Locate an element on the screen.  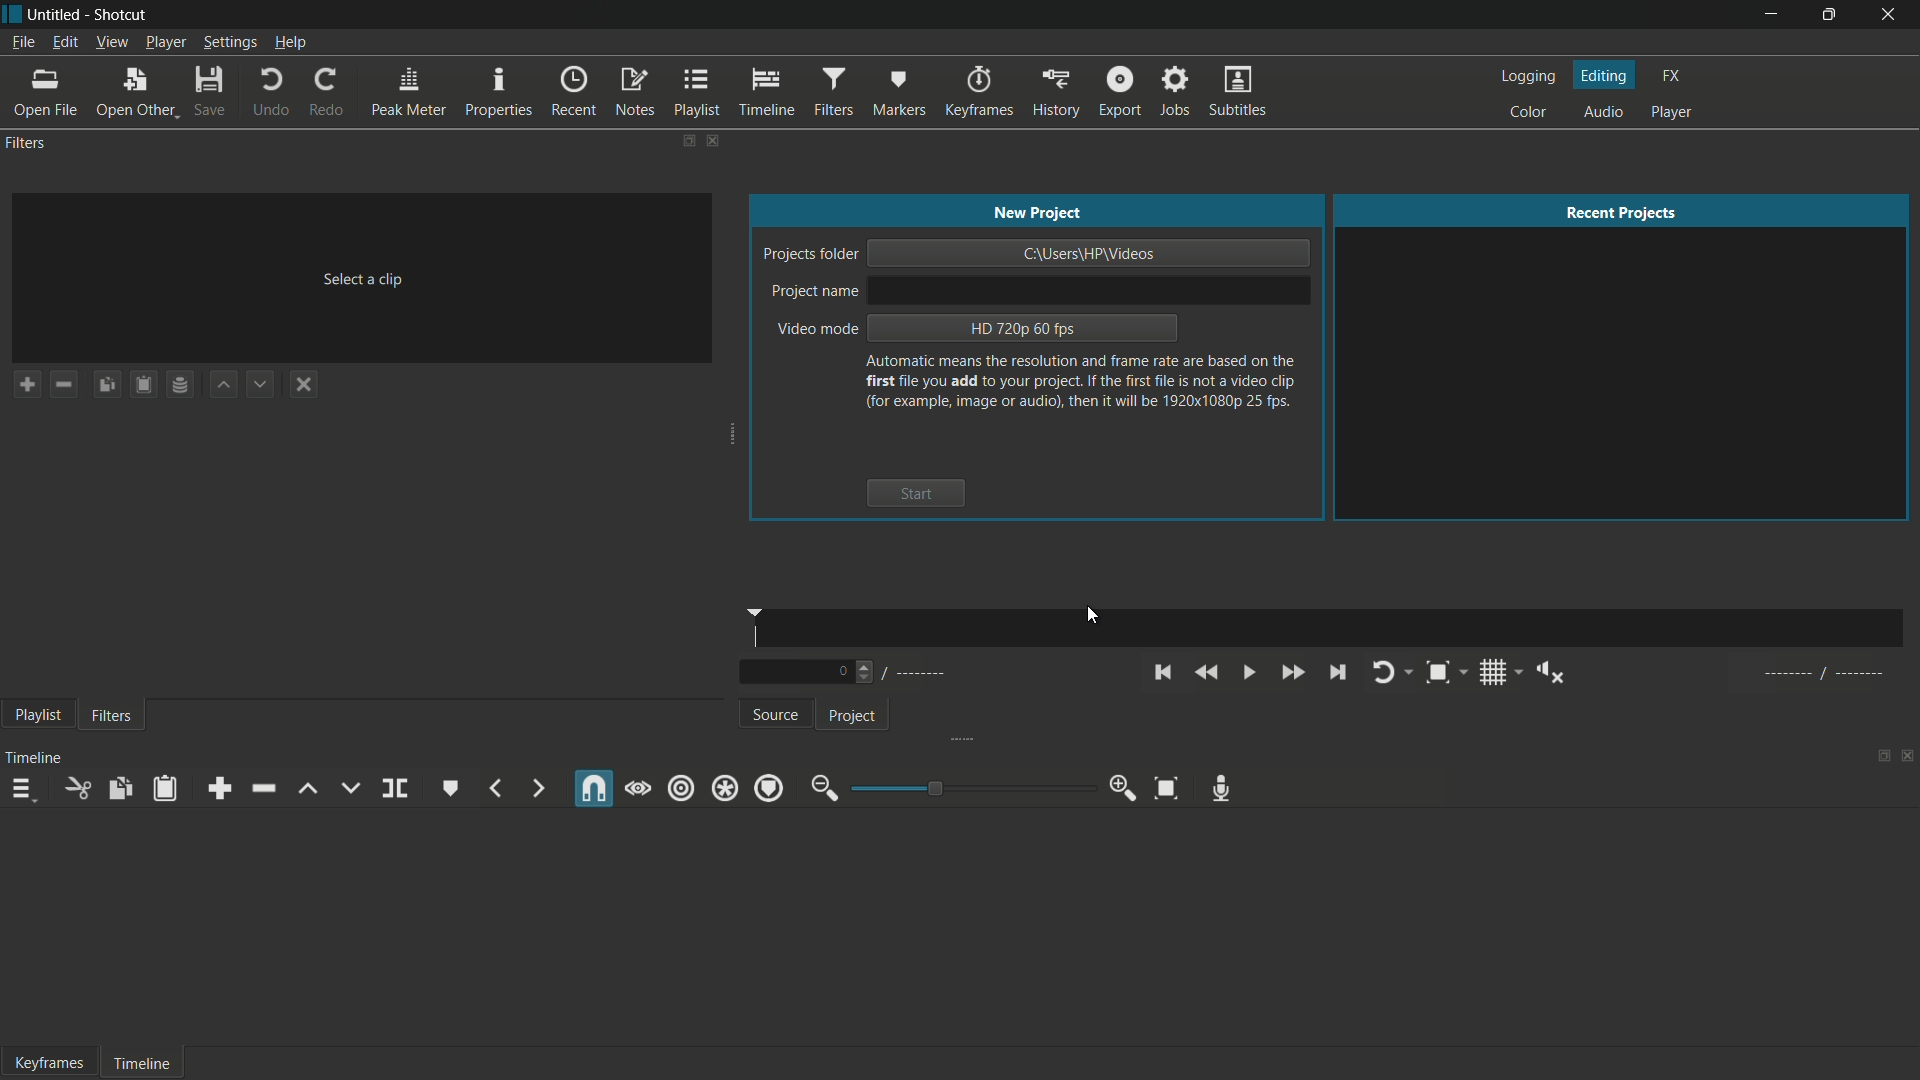
history is located at coordinates (1056, 92).